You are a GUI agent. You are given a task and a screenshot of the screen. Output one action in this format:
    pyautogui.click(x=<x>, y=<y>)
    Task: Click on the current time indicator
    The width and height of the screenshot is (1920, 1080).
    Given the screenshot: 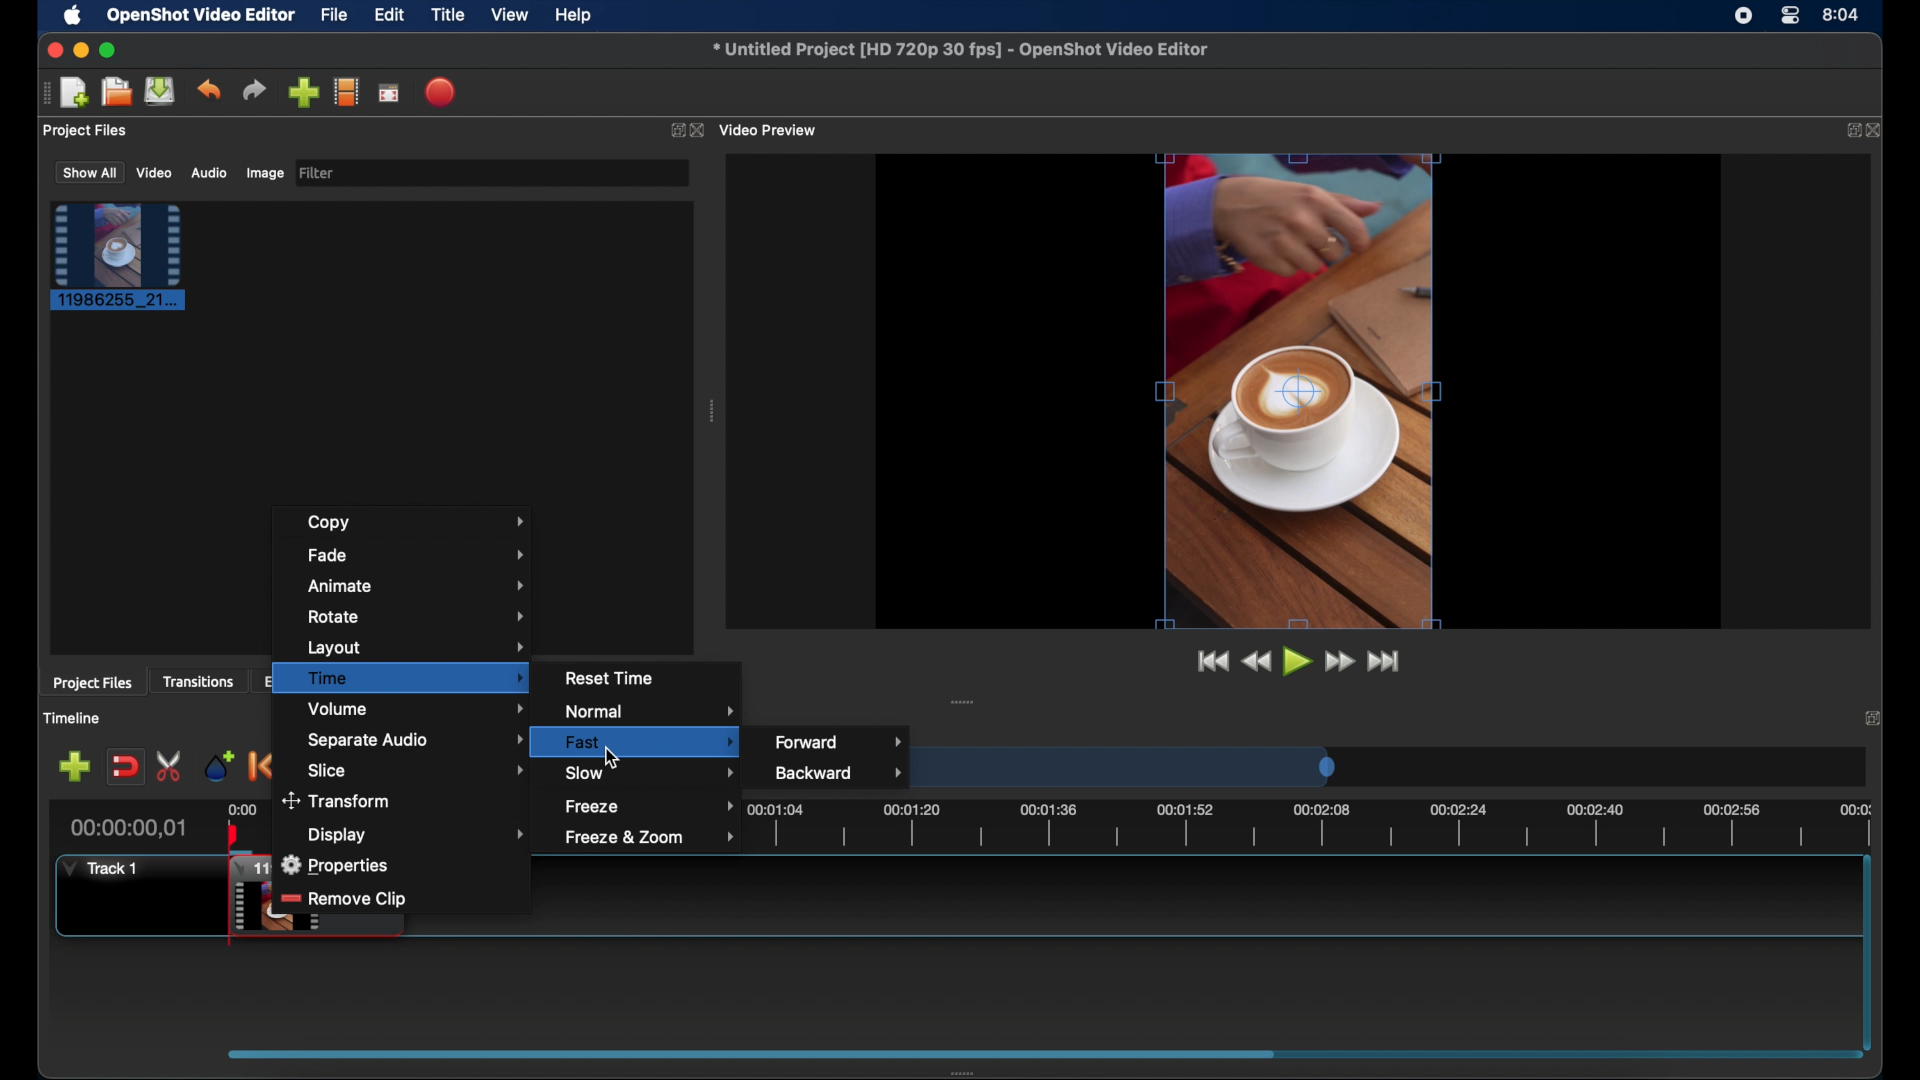 What is the action you would take?
    pyautogui.click(x=129, y=828)
    